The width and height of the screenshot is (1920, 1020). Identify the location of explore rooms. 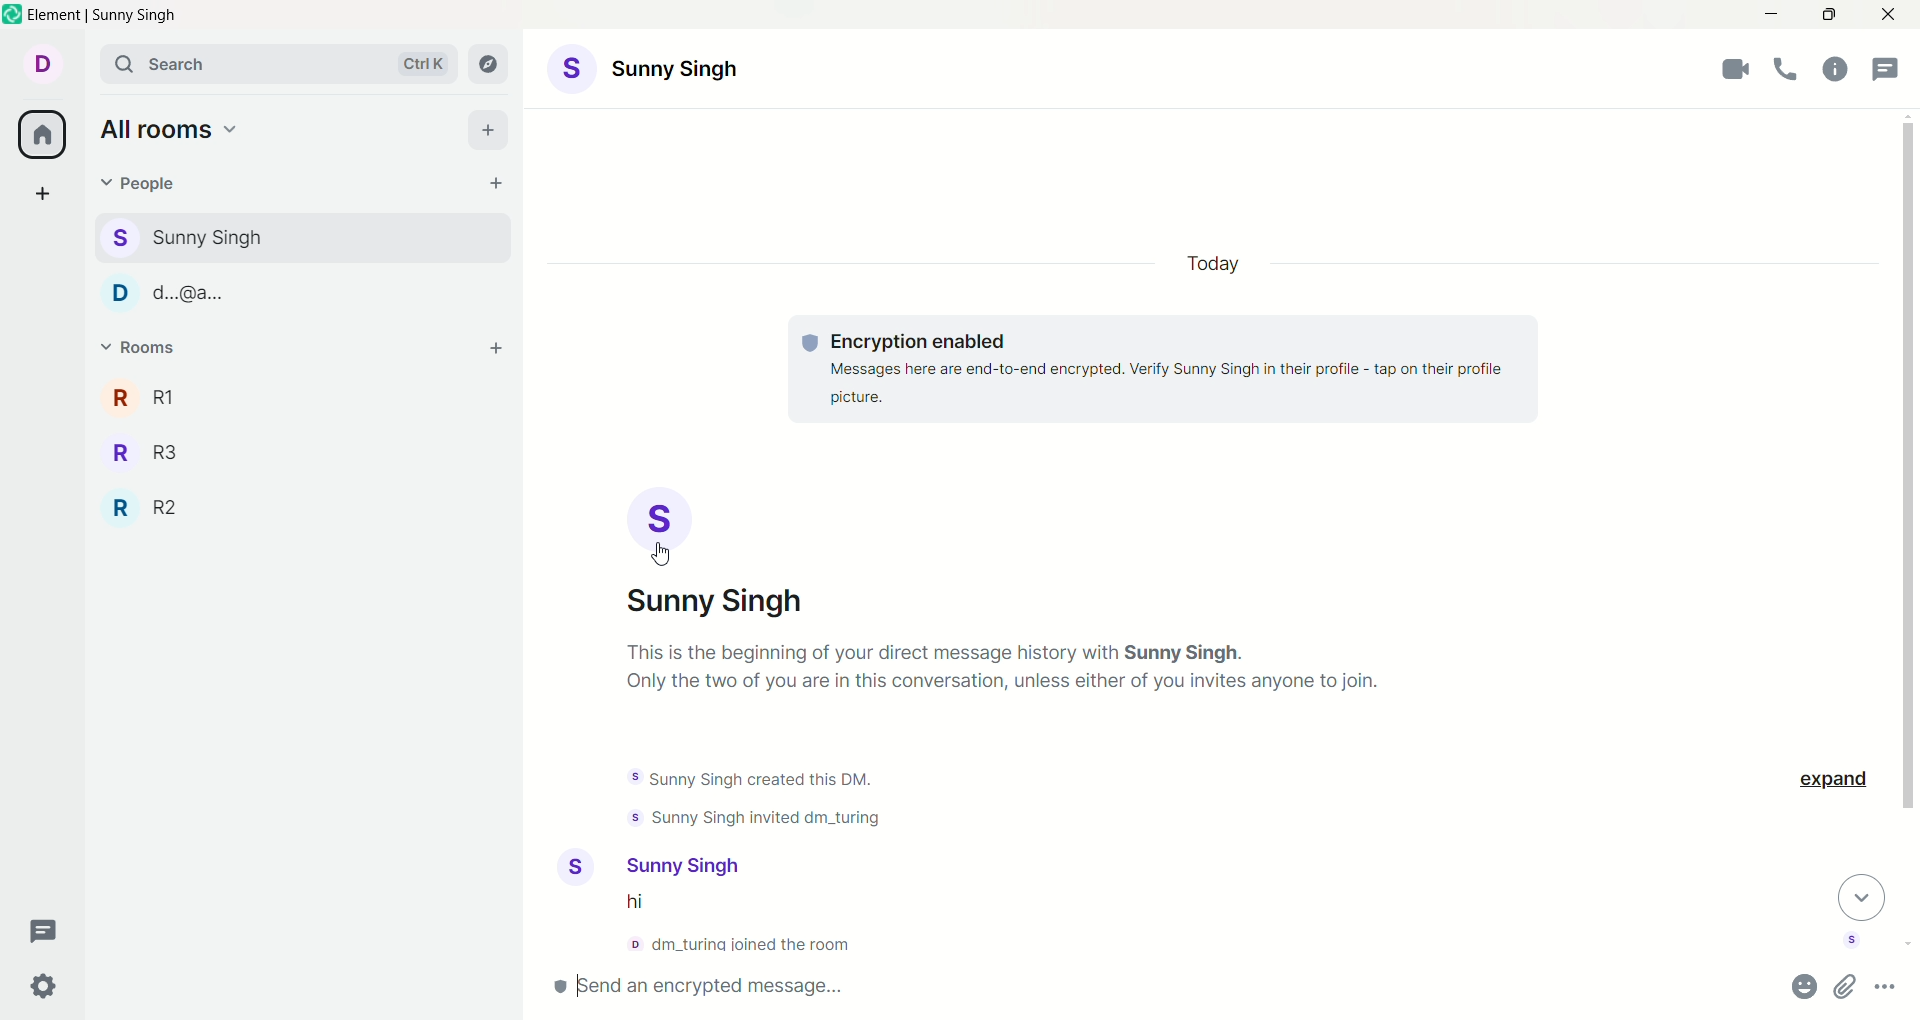
(494, 65).